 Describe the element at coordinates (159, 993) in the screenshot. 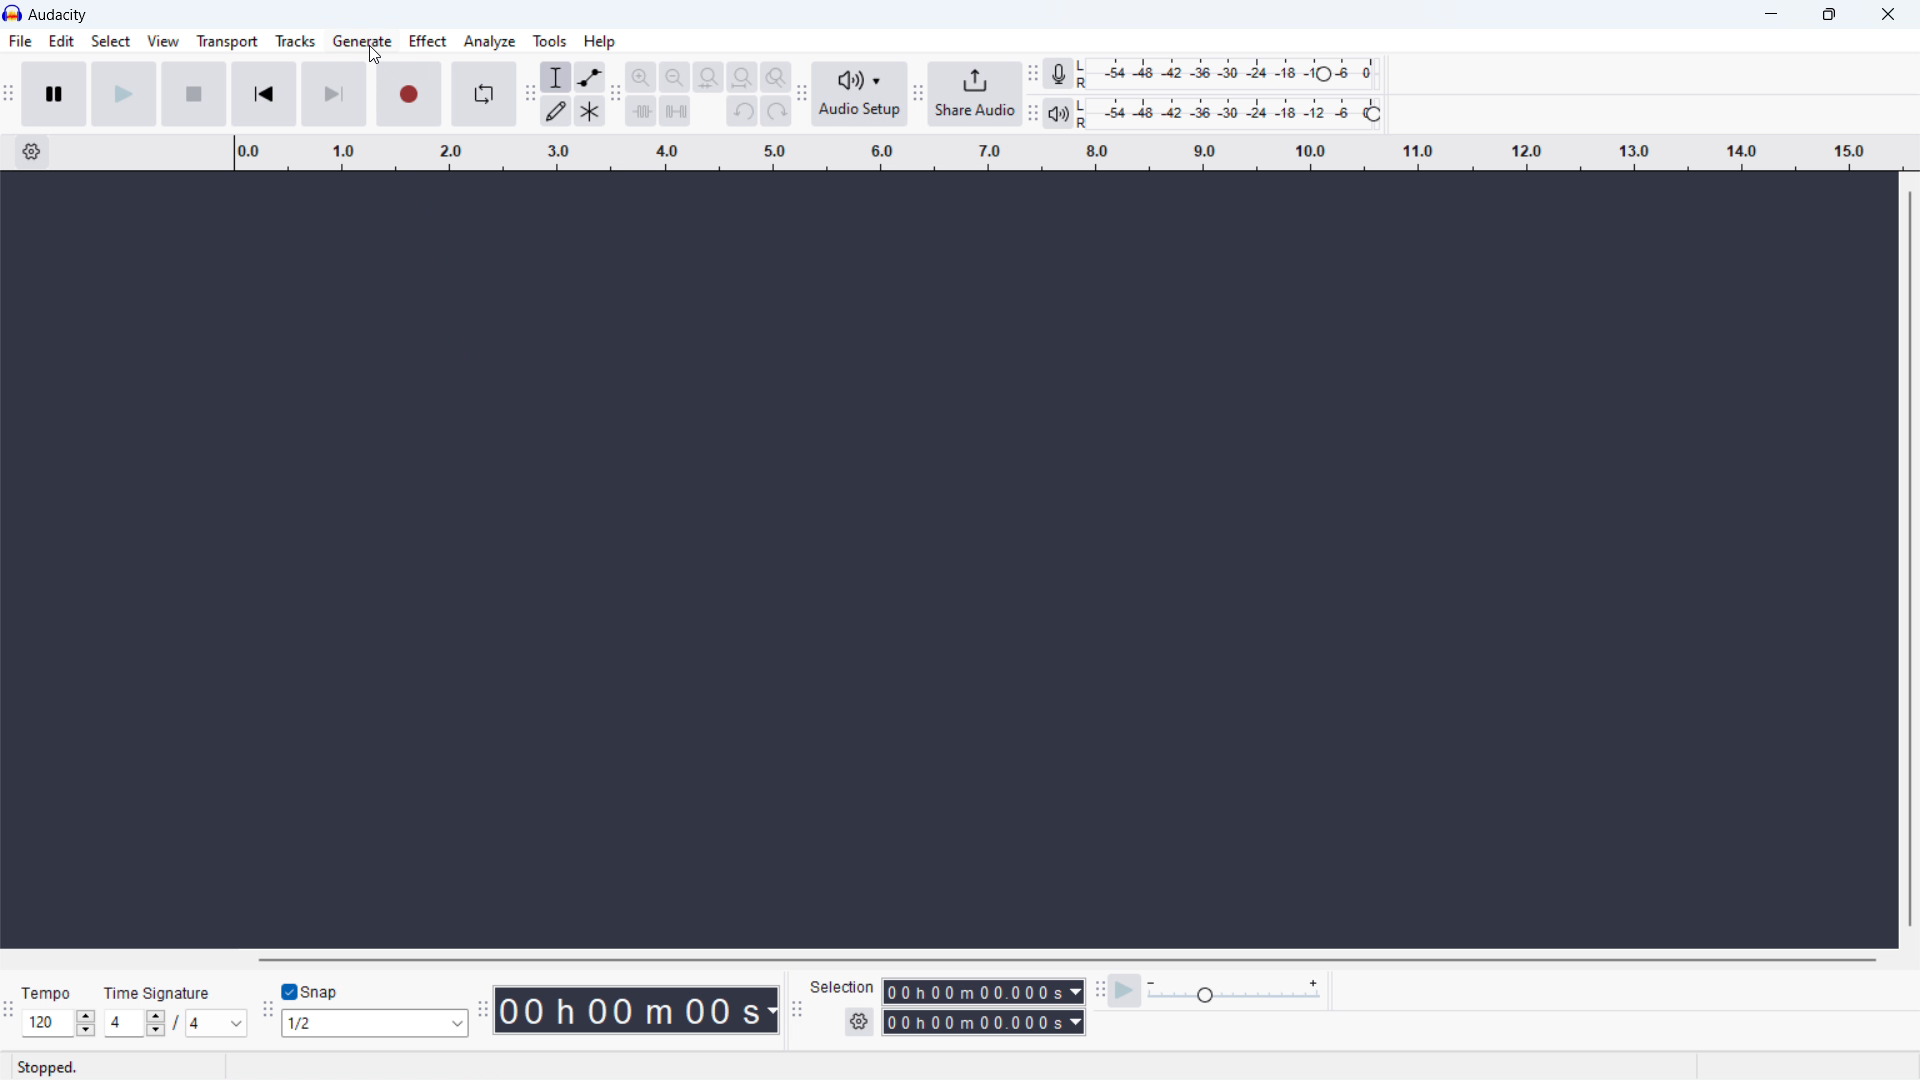

I see `Time signature` at that location.